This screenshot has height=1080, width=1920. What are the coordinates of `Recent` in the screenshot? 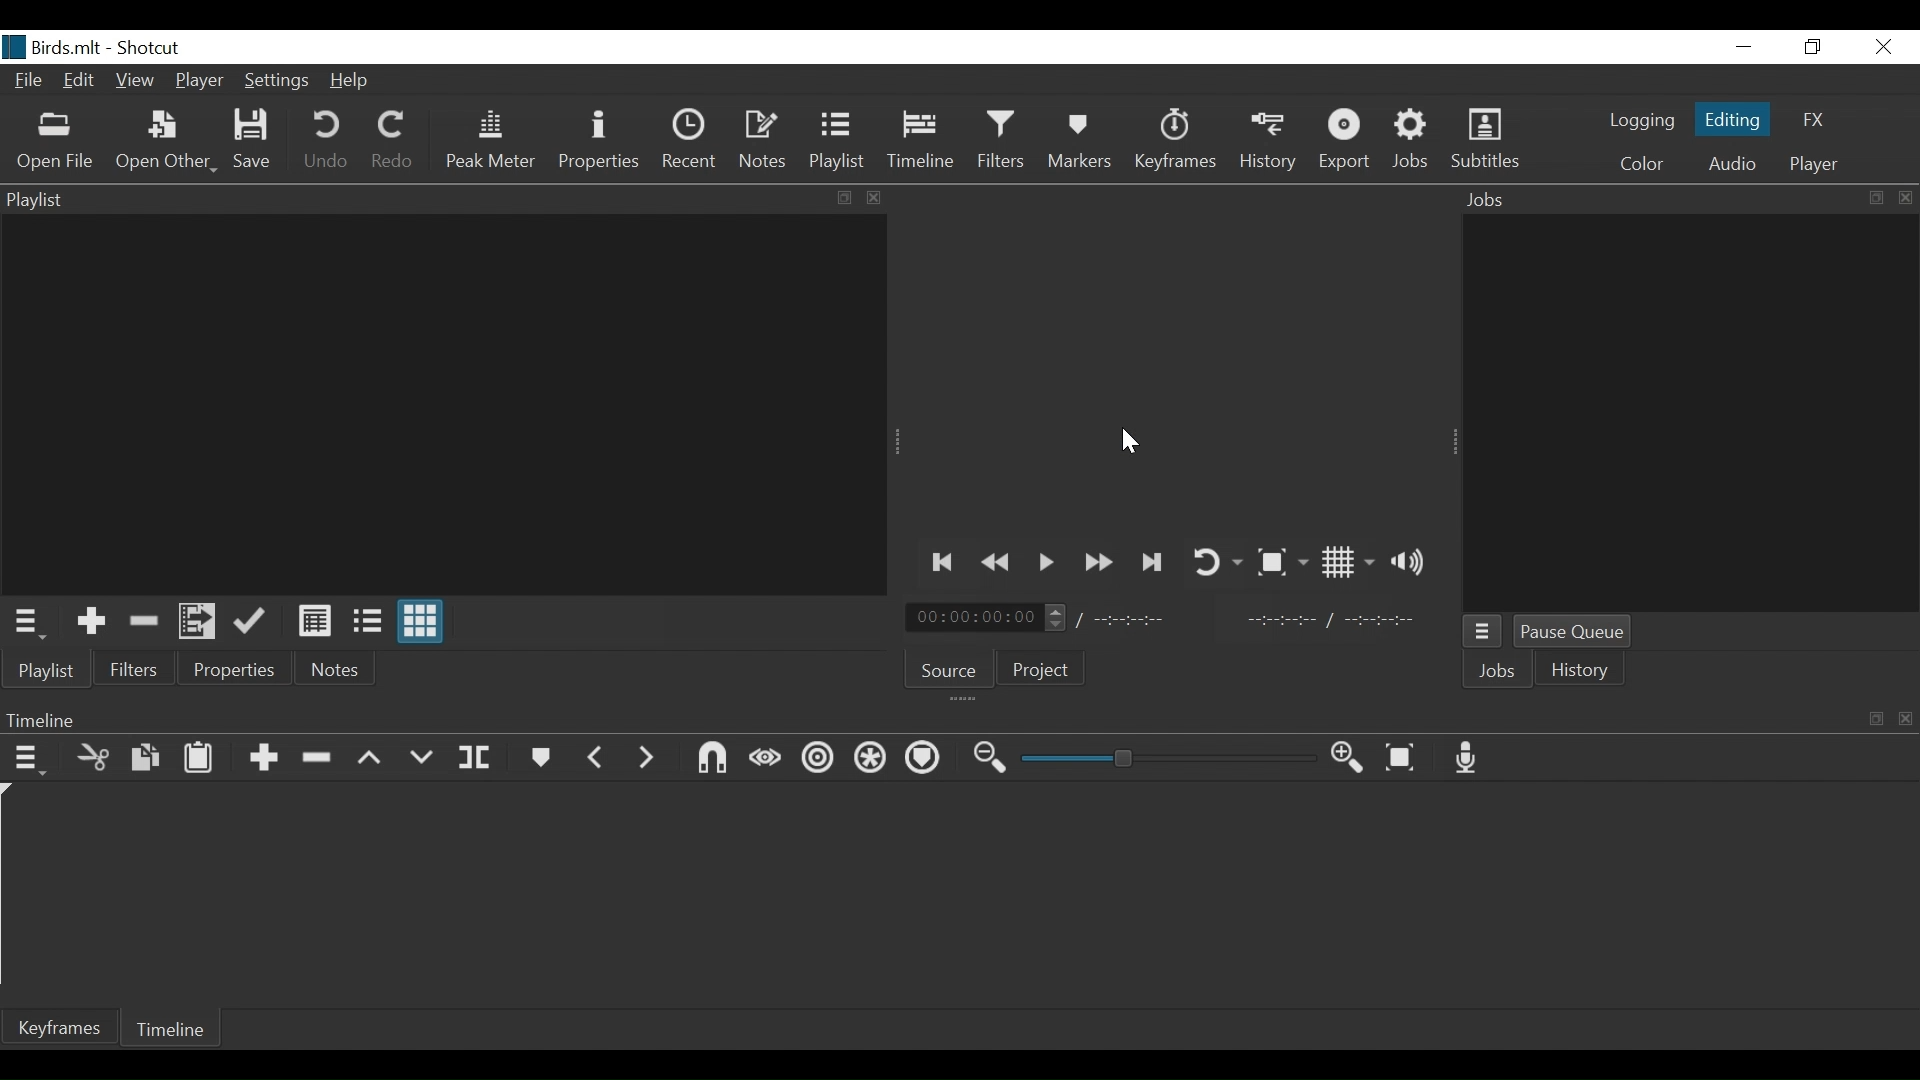 It's located at (689, 138).